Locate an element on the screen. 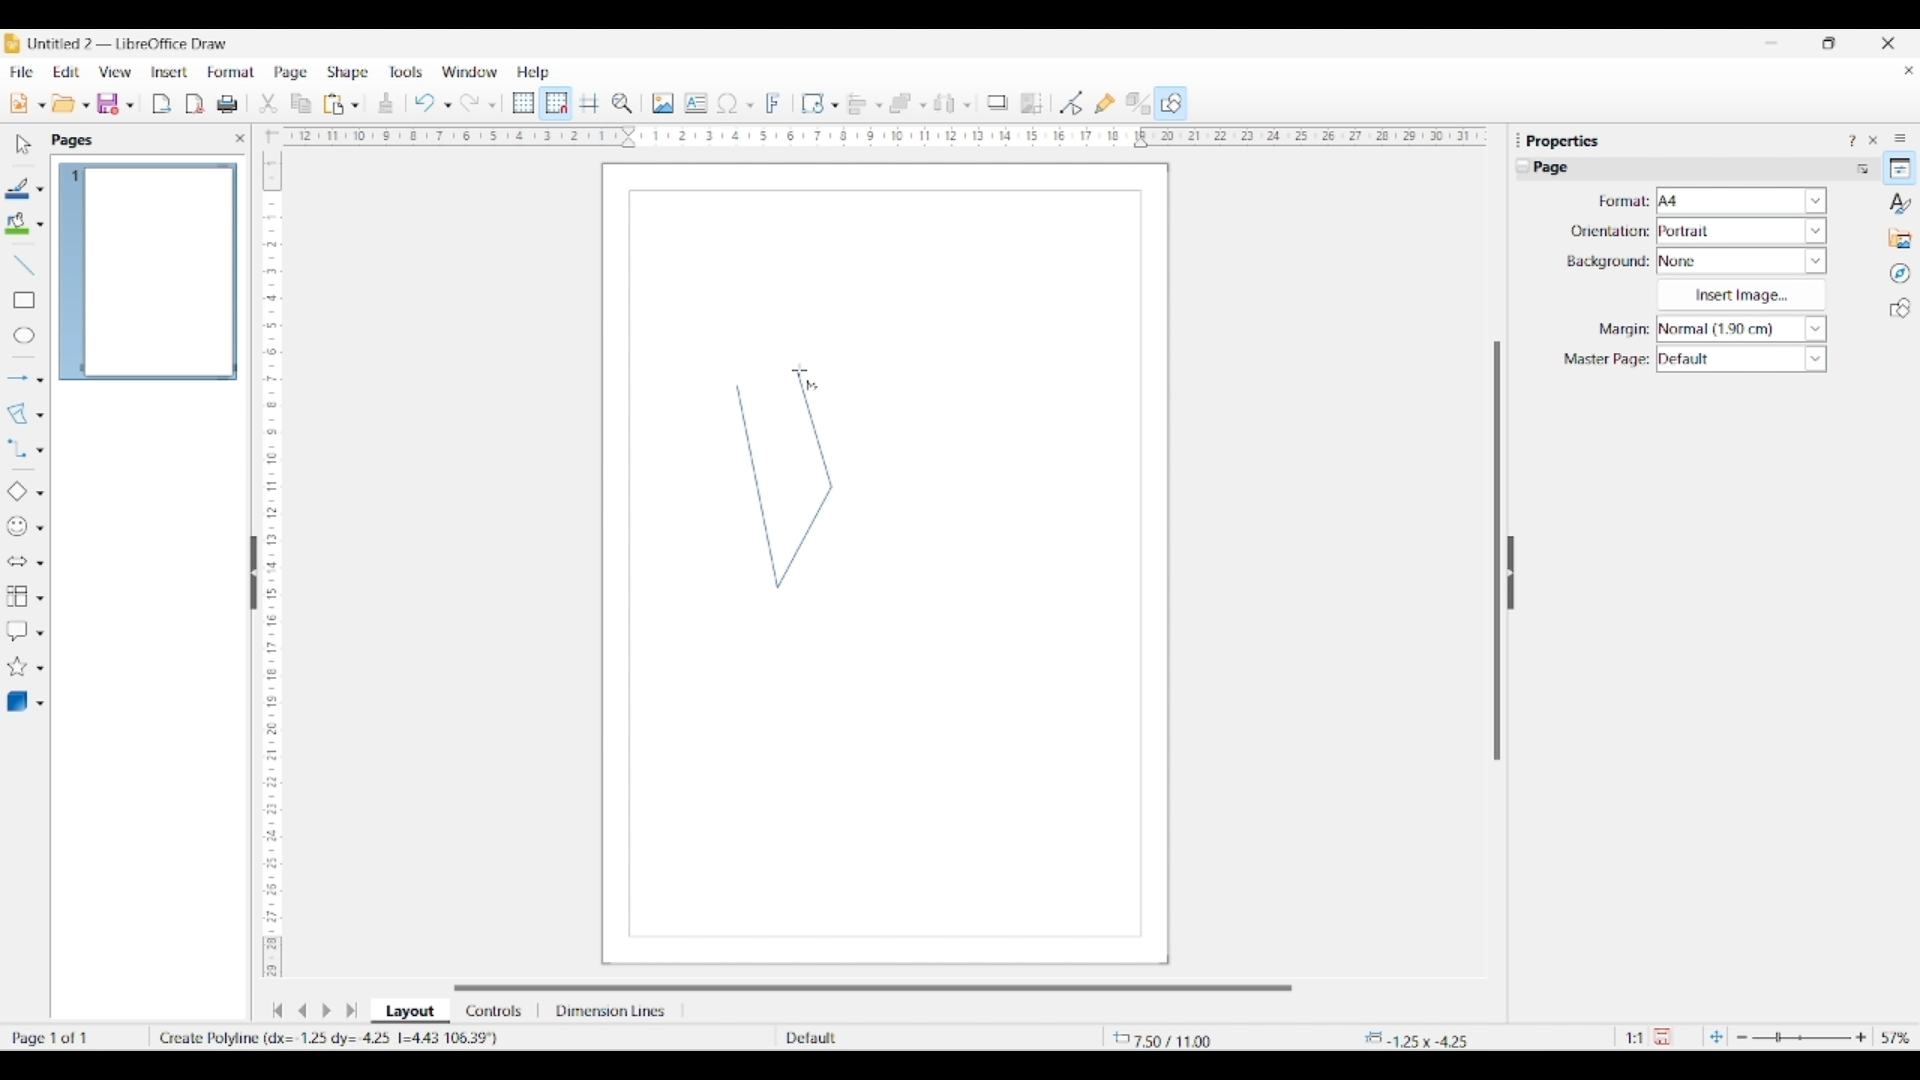  Selected copy options is located at coordinates (268, 104).